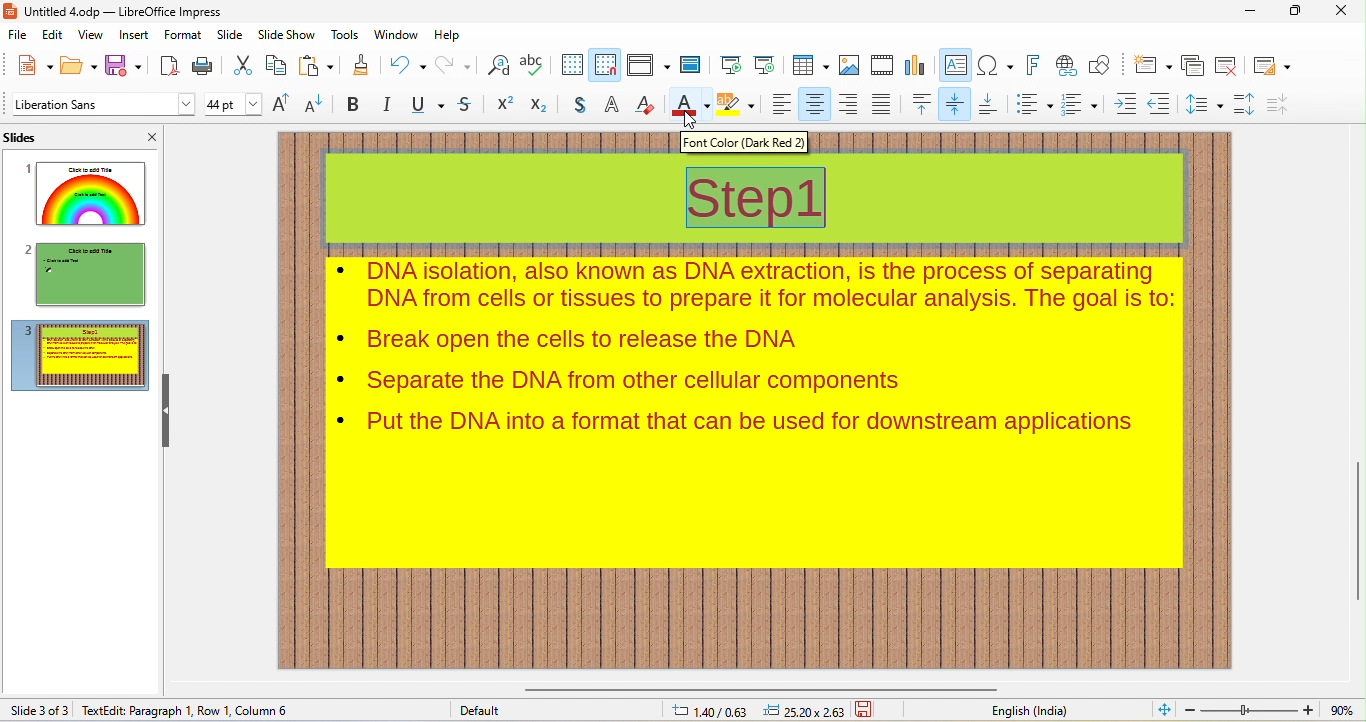 The height and width of the screenshot is (722, 1366). Describe the element at coordinates (456, 65) in the screenshot. I see `redo` at that location.